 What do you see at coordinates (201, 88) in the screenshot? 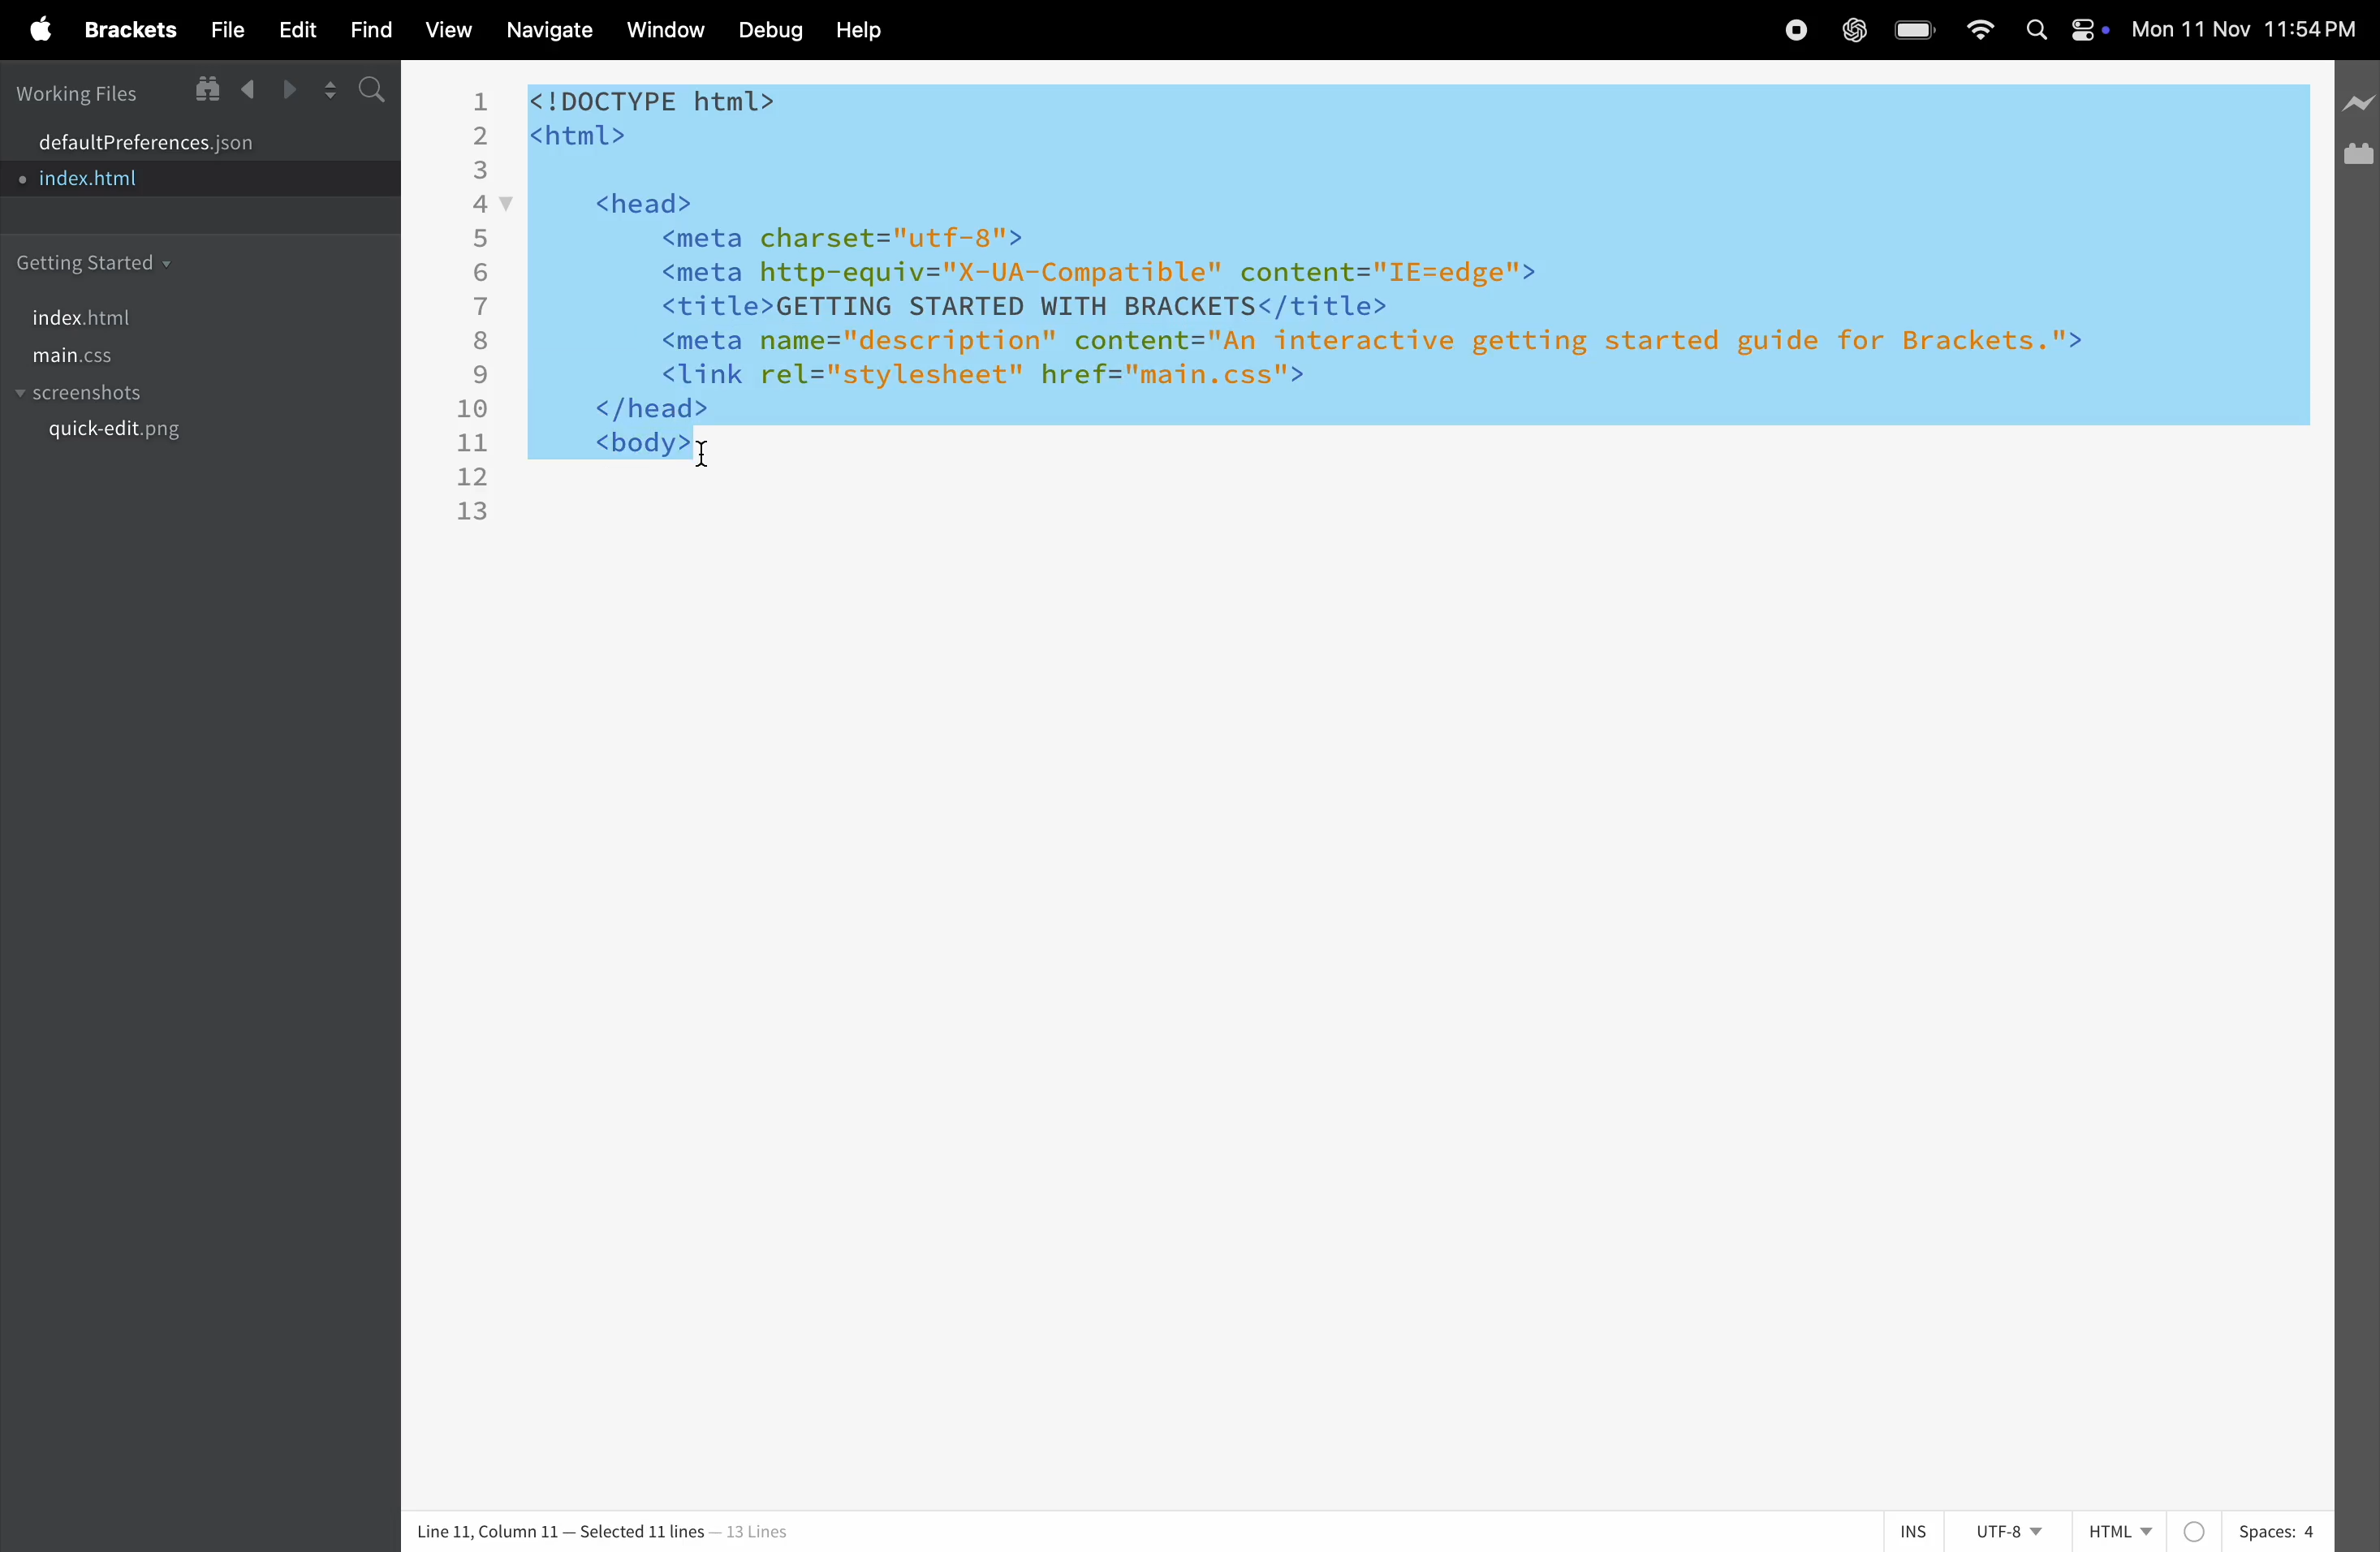
I see `show in file tree` at bounding box center [201, 88].